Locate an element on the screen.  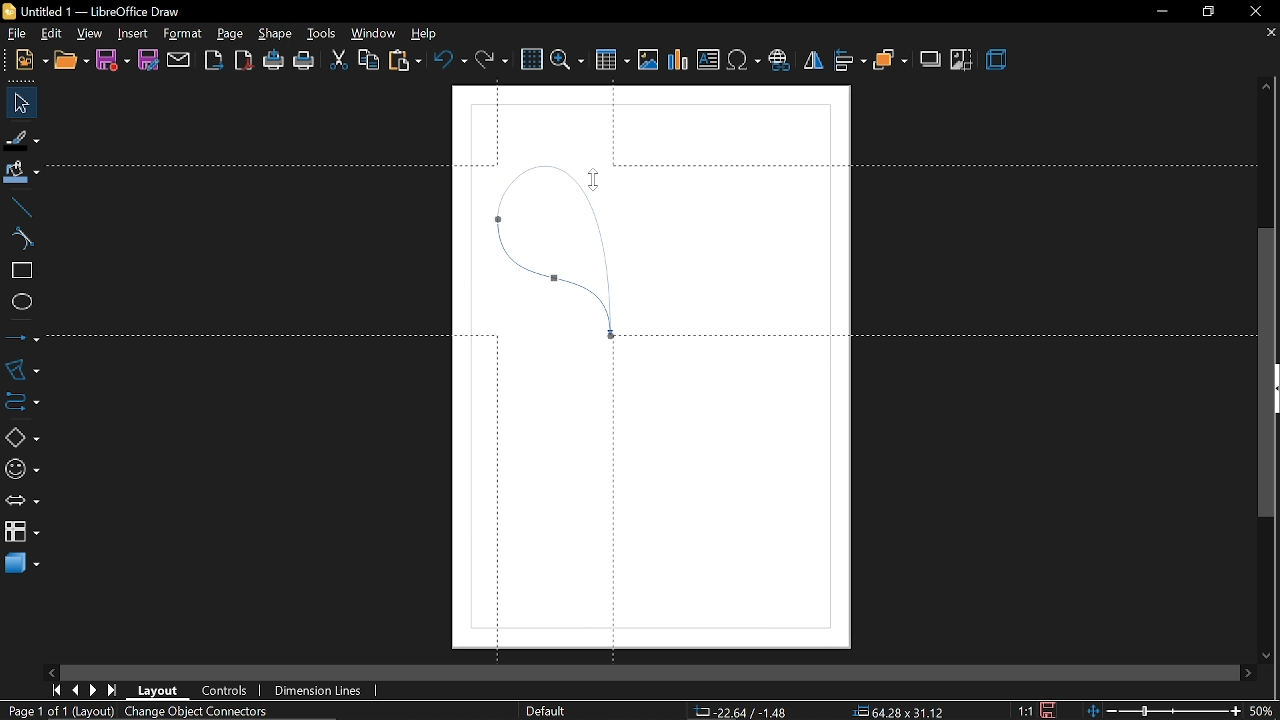
Page 1 of 1 is located at coordinates (38, 711).